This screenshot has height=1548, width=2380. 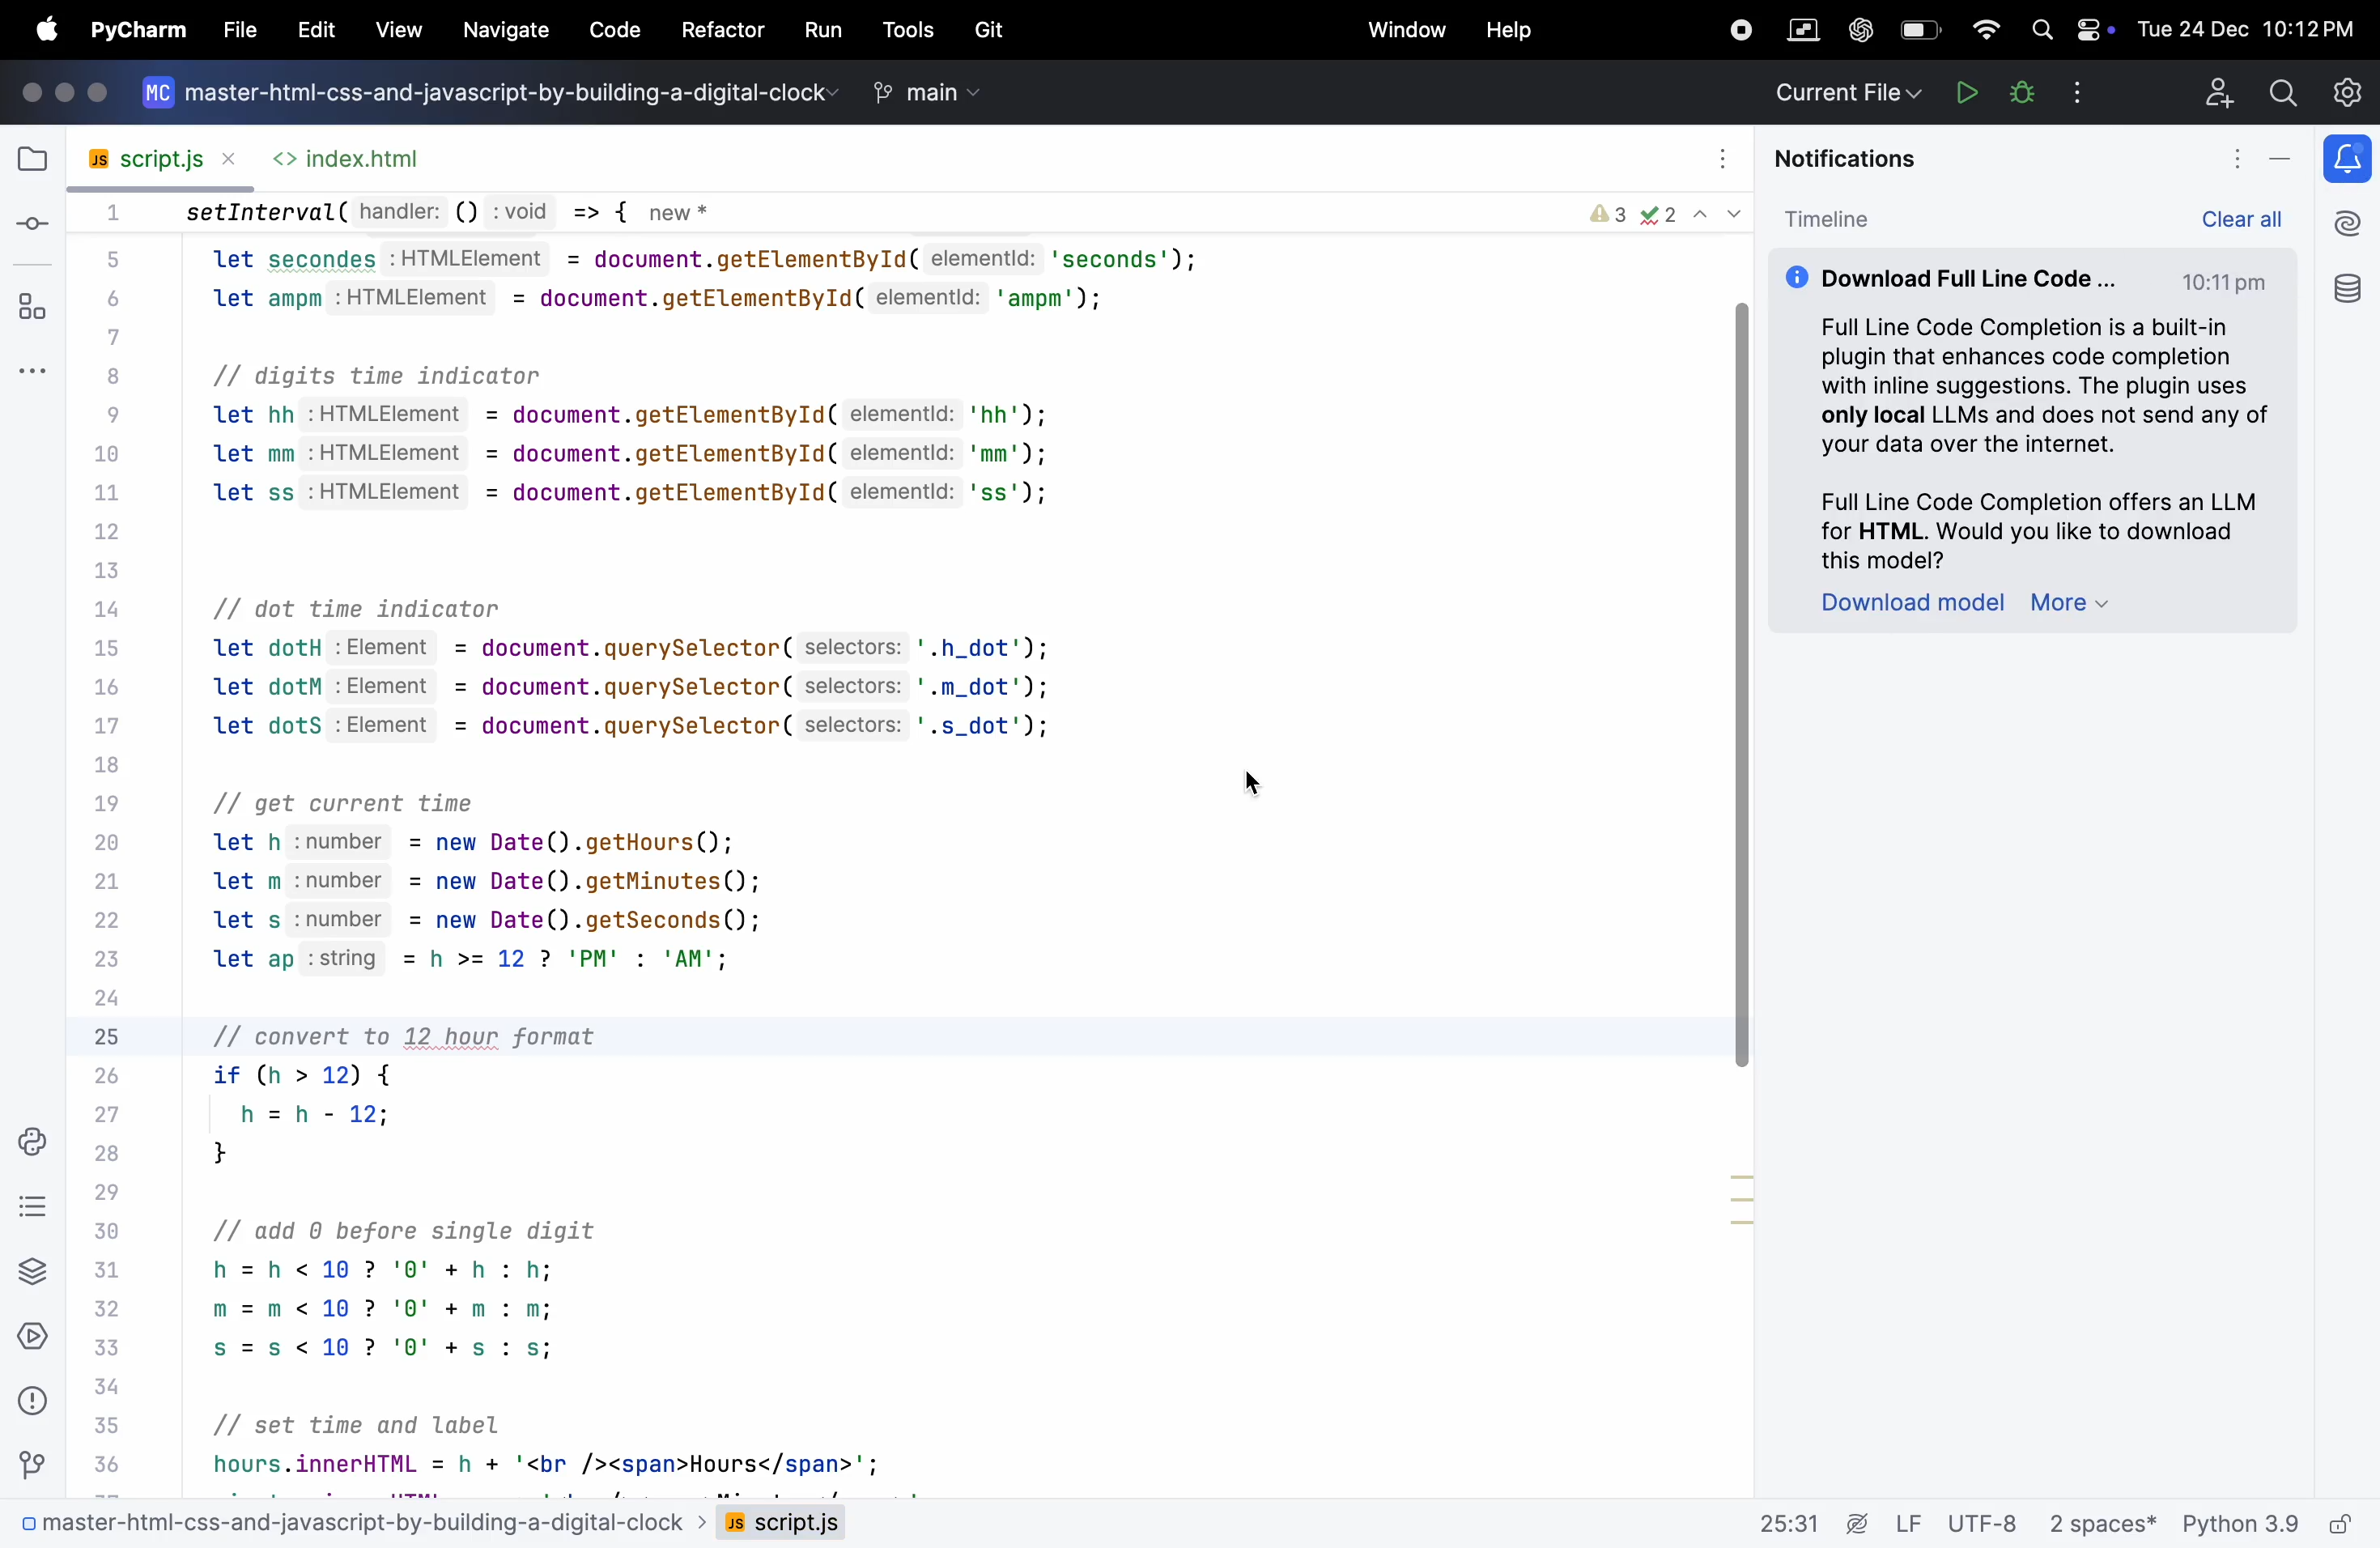 What do you see at coordinates (35, 1400) in the screenshot?
I see `problems` at bounding box center [35, 1400].